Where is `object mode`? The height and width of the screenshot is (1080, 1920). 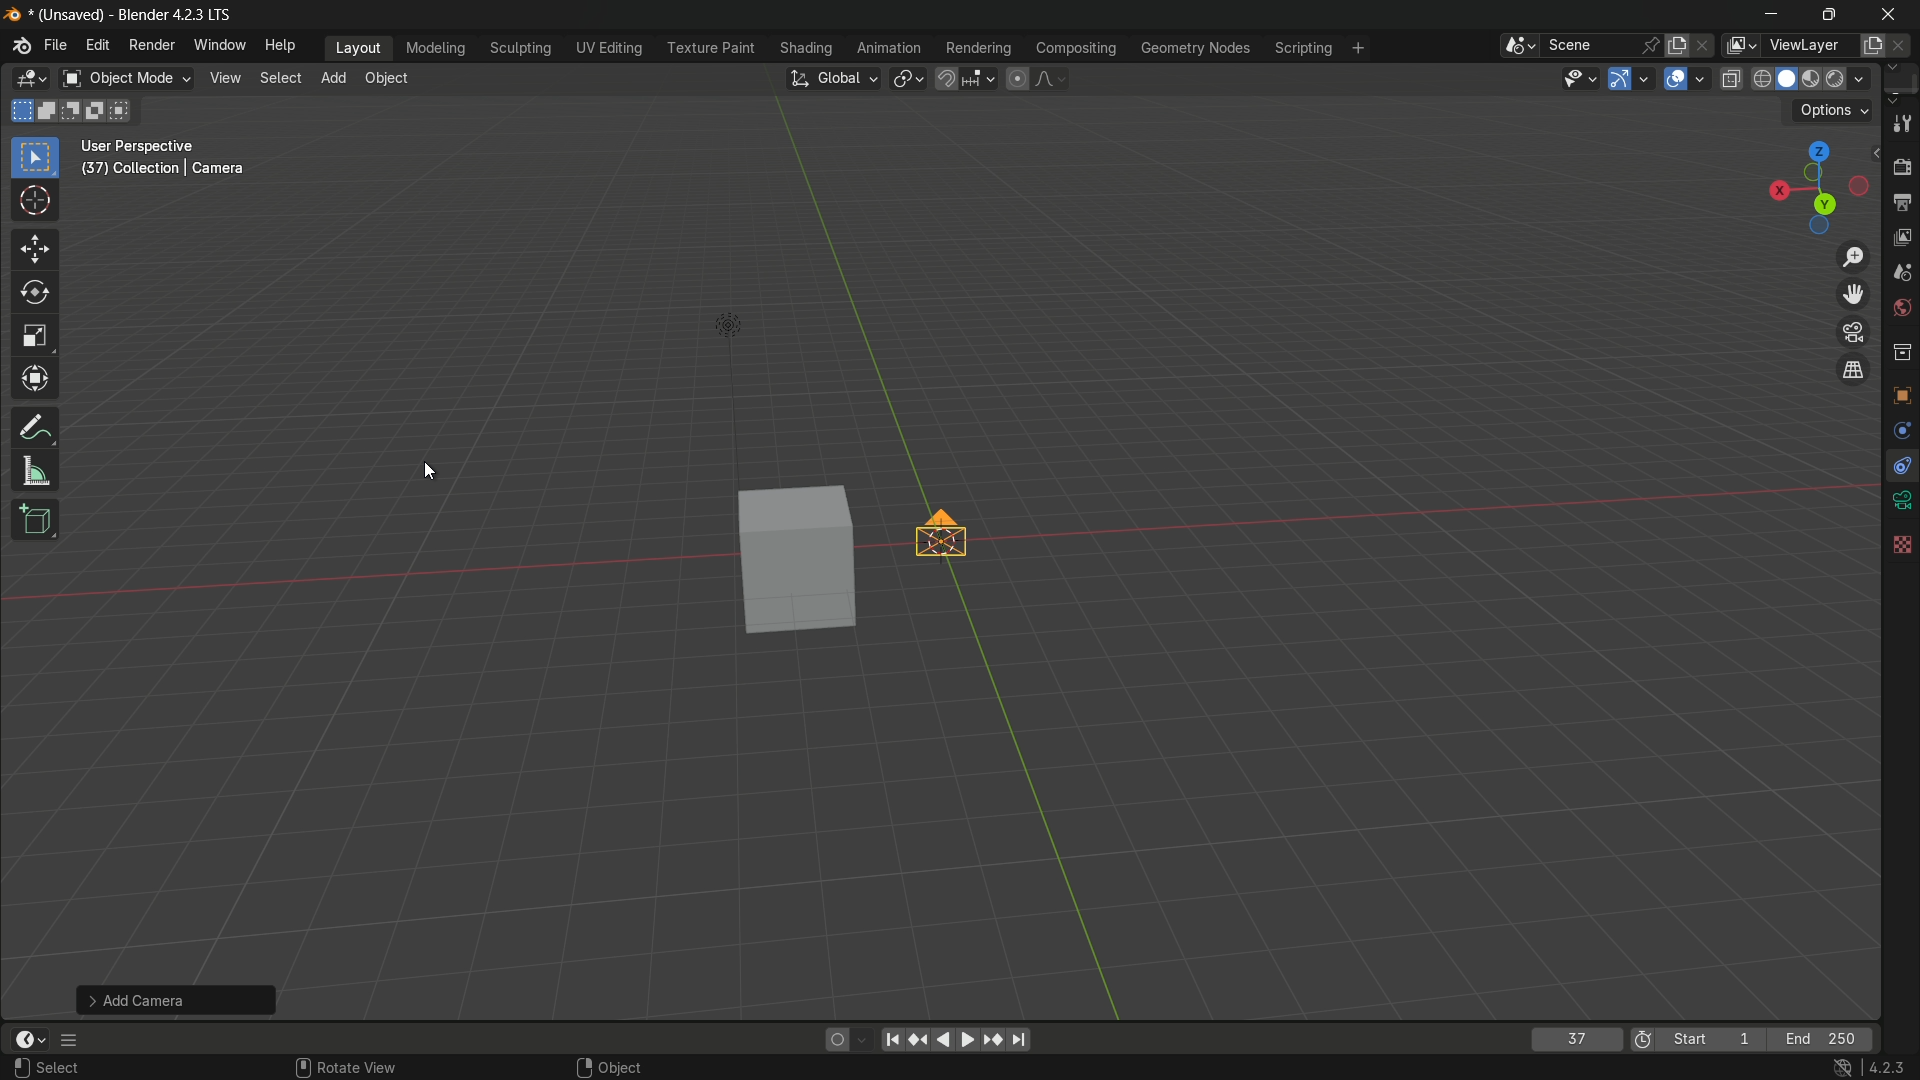
object mode is located at coordinates (126, 78).